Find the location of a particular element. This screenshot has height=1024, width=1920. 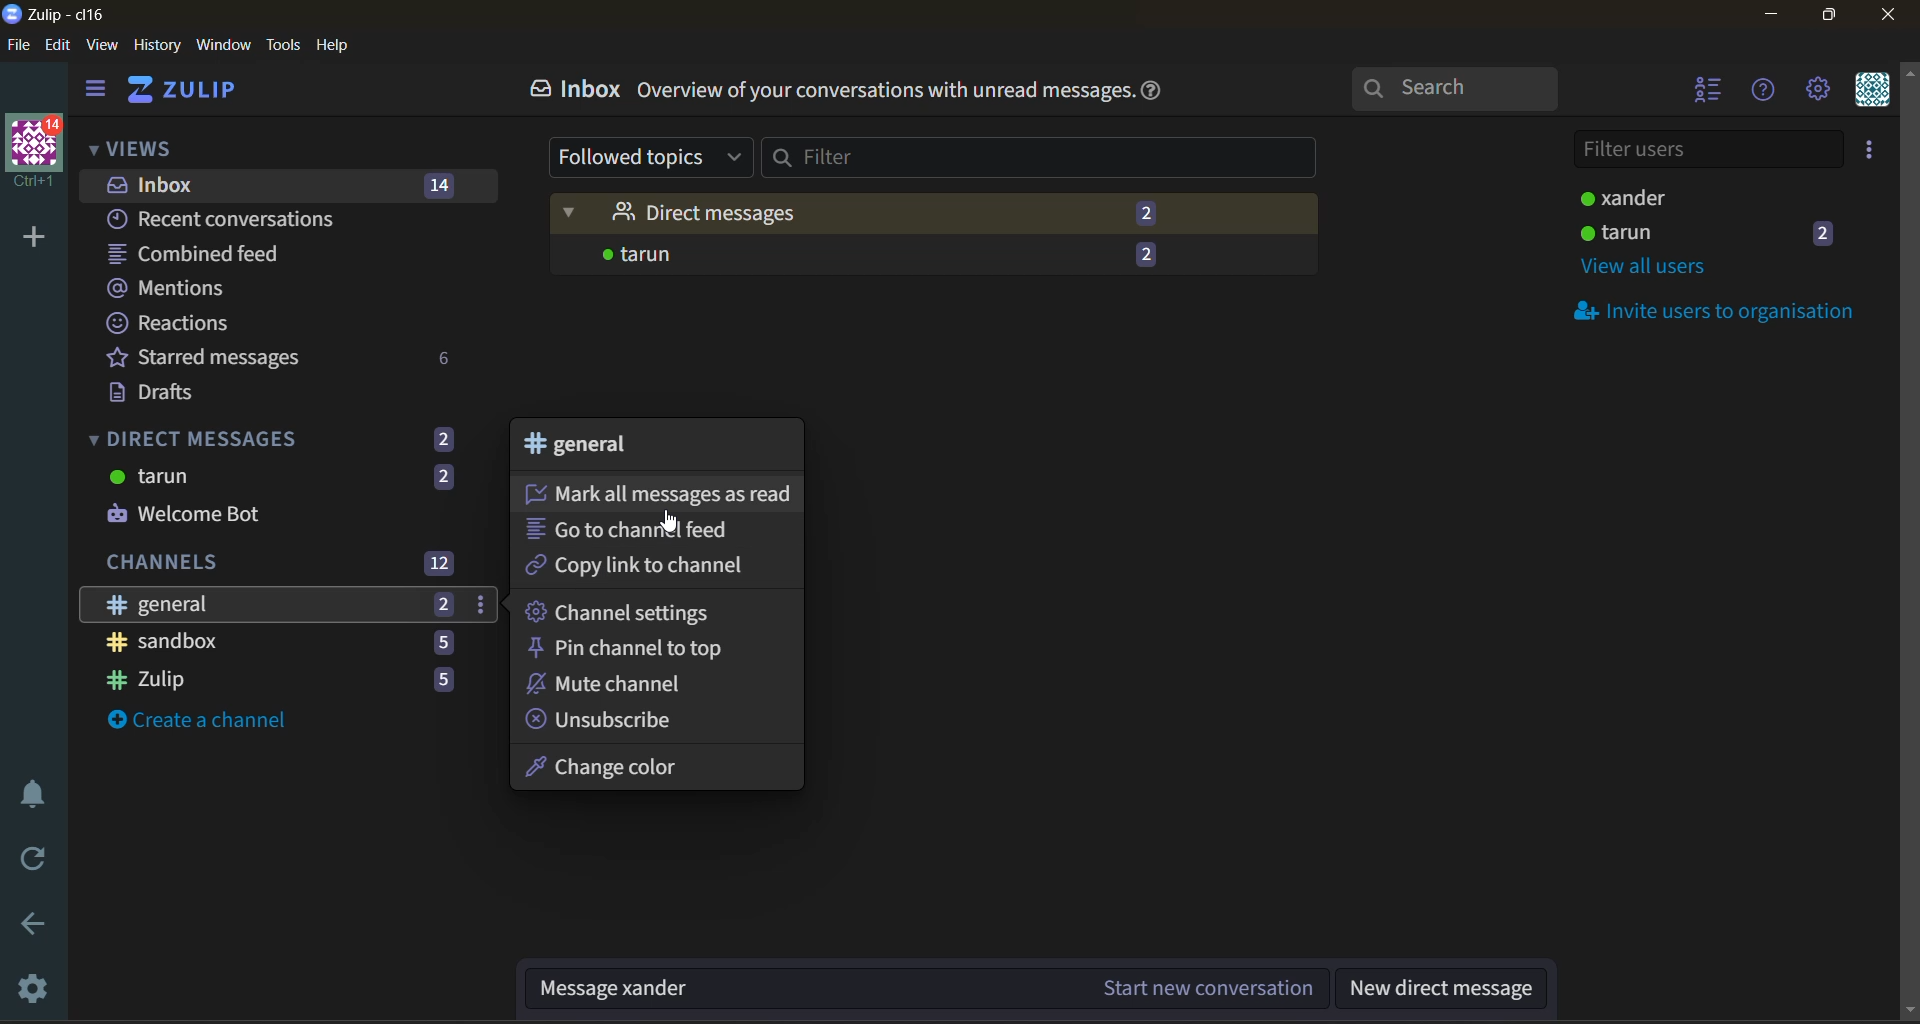

copy link to channel is located at coordinates (639, 569).